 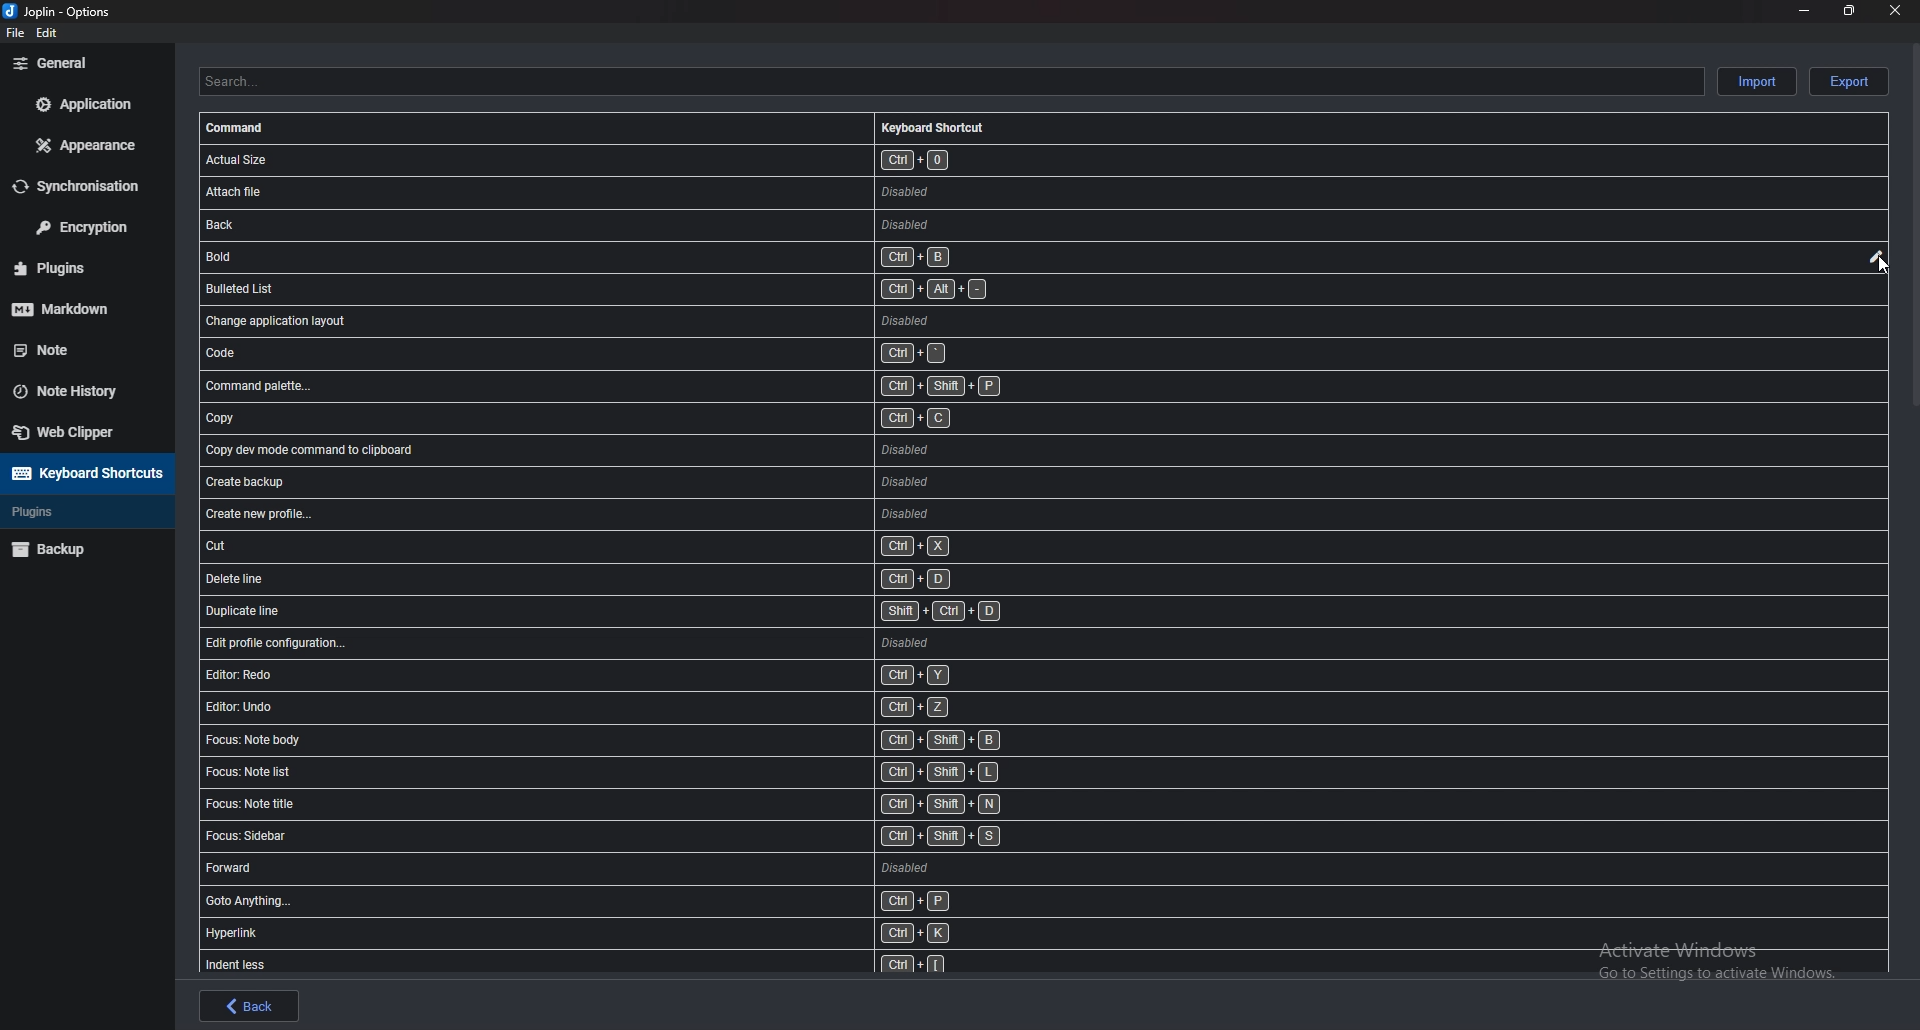 I want to click on Web Clipper, so click(x=84, y=432).